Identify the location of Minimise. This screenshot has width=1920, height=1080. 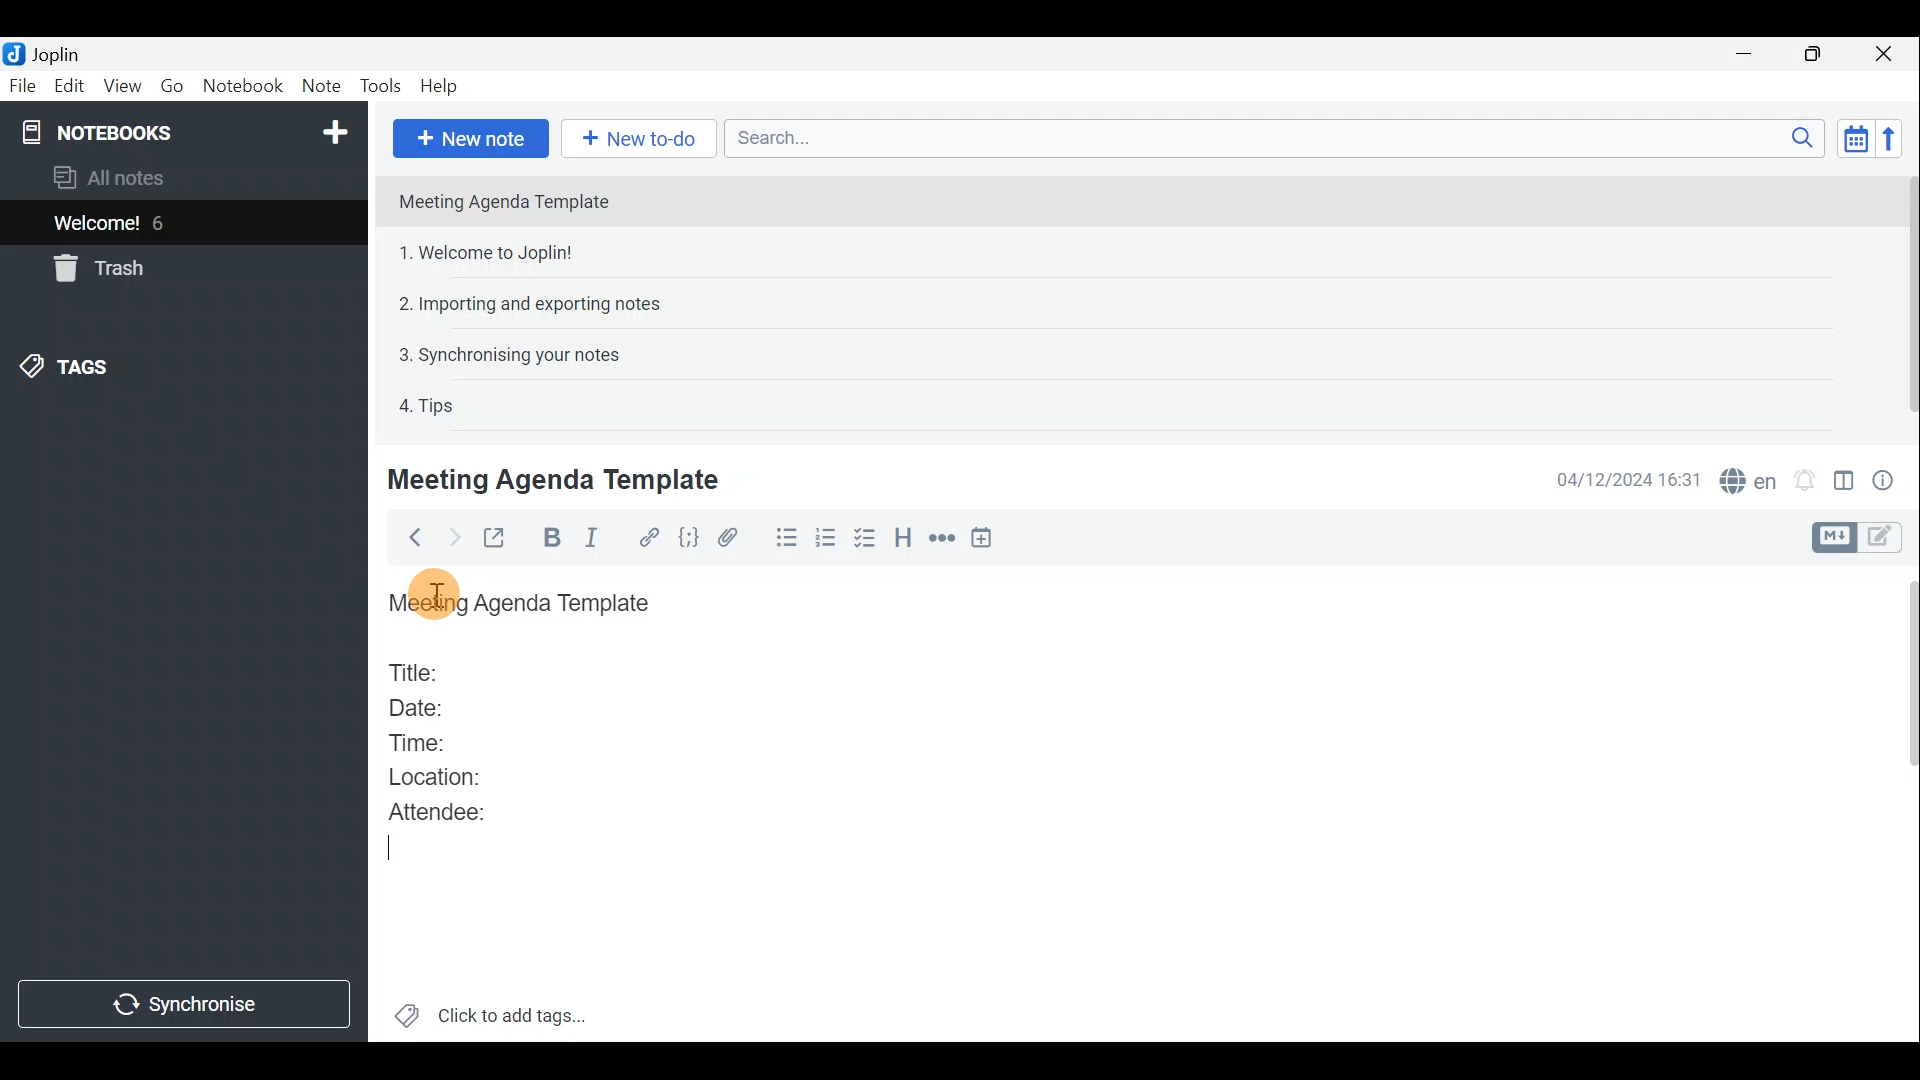
(1747, 53).